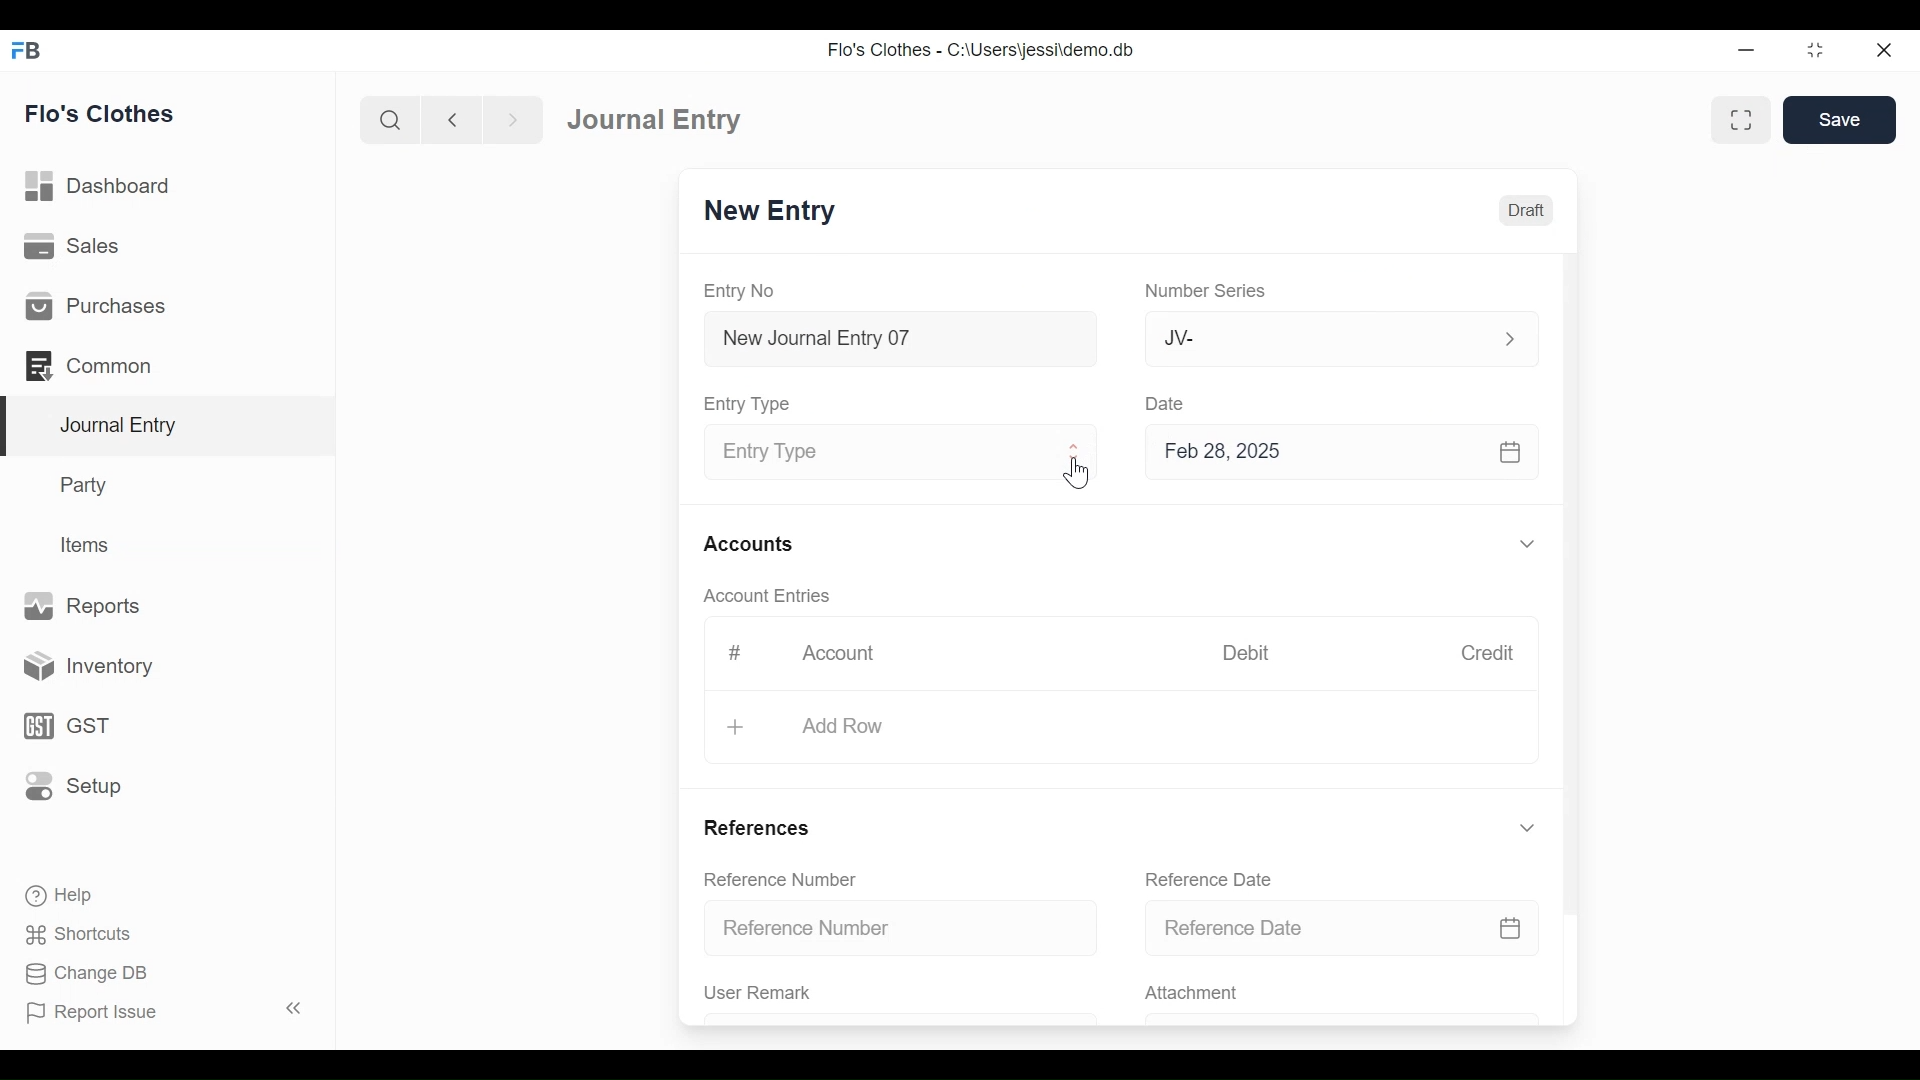  Describe the element at coordinates (91, 1011) in the screenshot. I see `Report Issue` at that location.